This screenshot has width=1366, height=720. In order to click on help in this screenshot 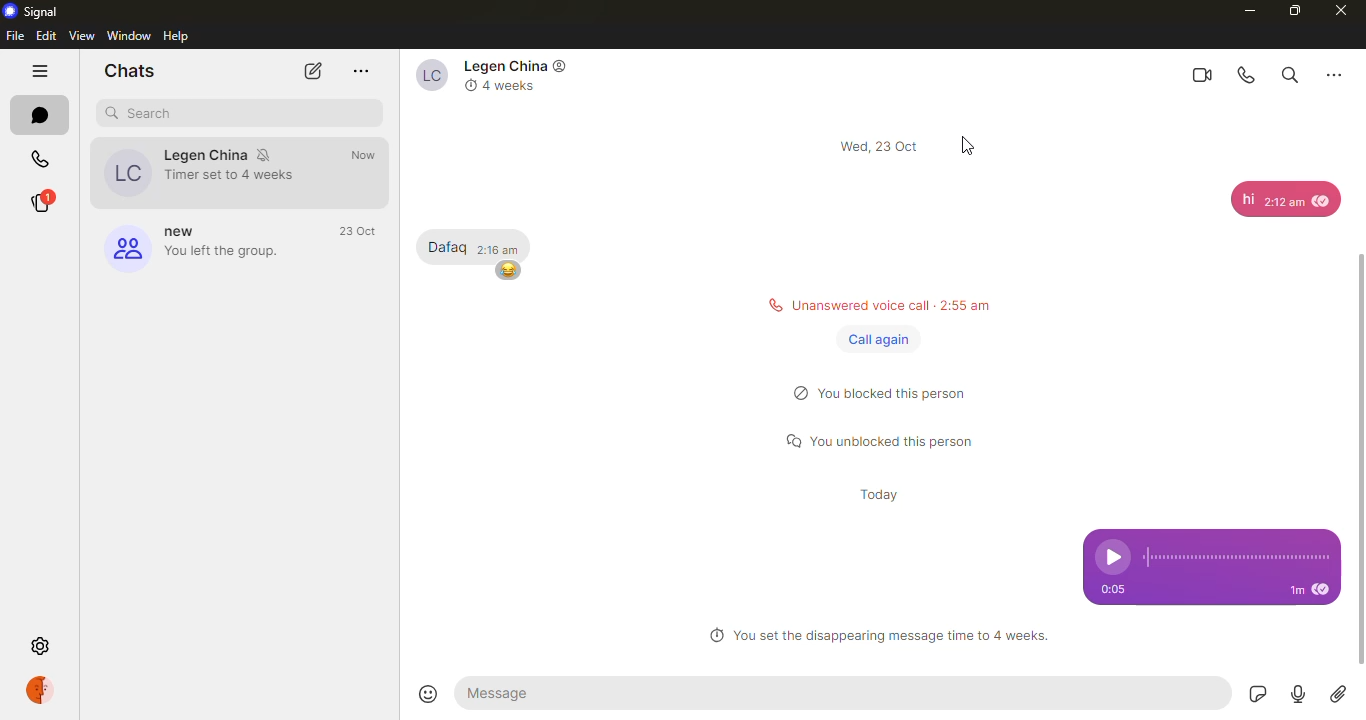, I will do `click(178, 36)`.